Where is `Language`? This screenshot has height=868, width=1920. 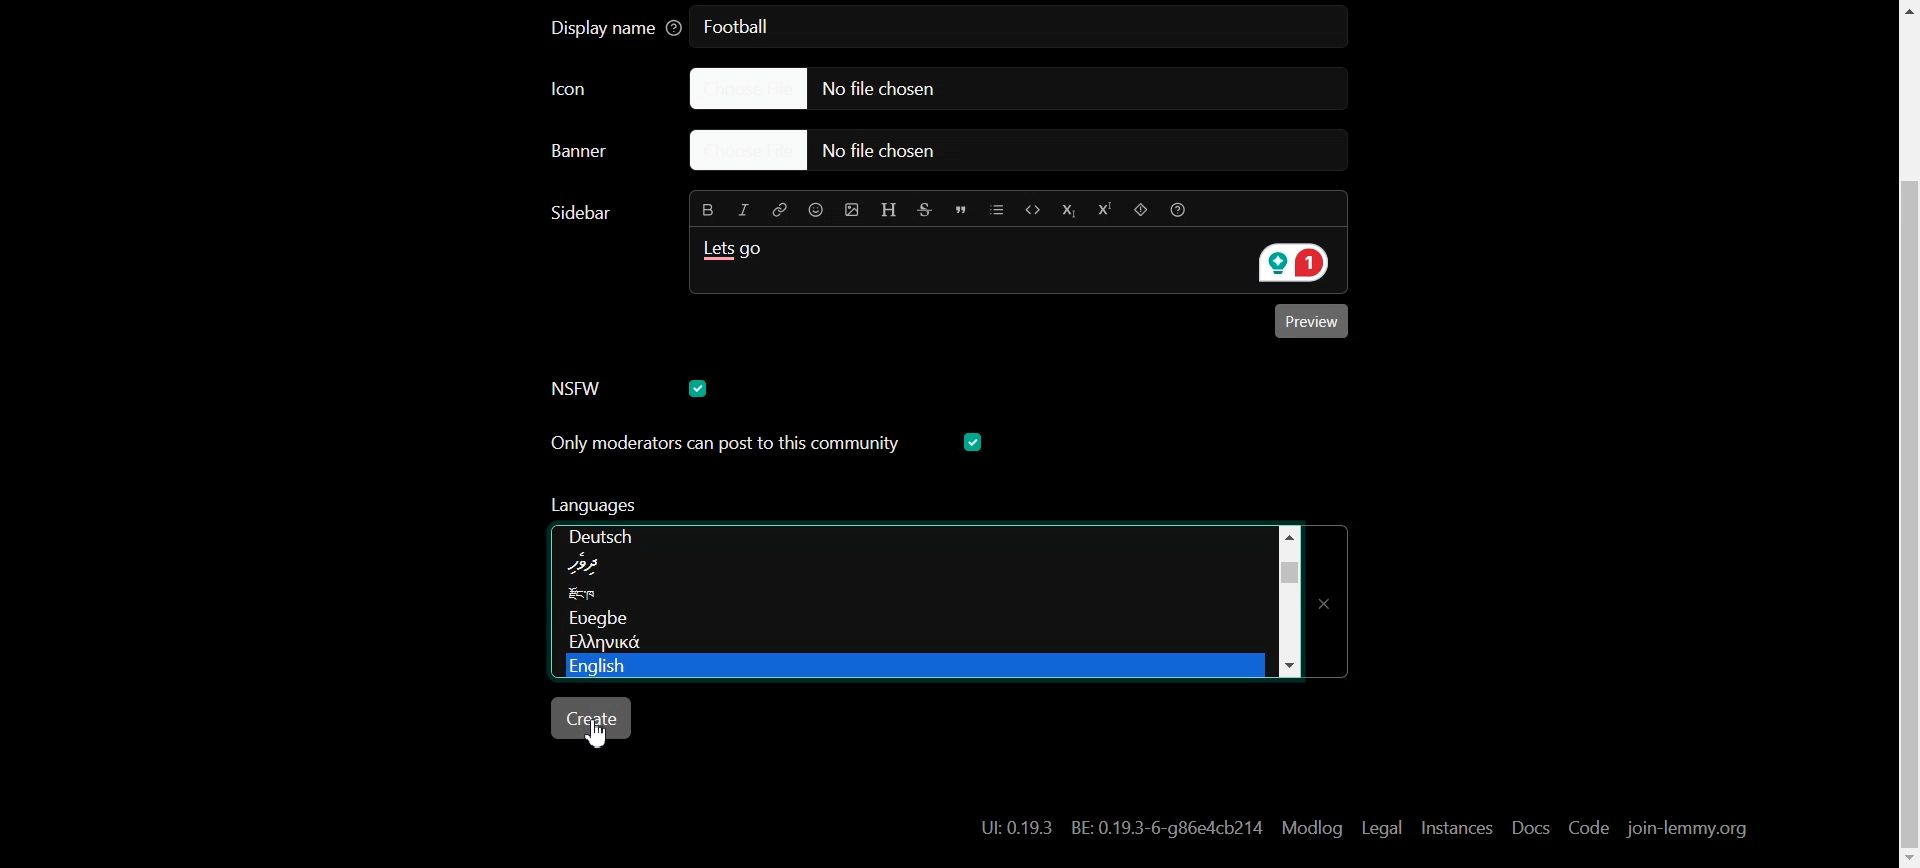 Language is located at coordinates (908, 569).